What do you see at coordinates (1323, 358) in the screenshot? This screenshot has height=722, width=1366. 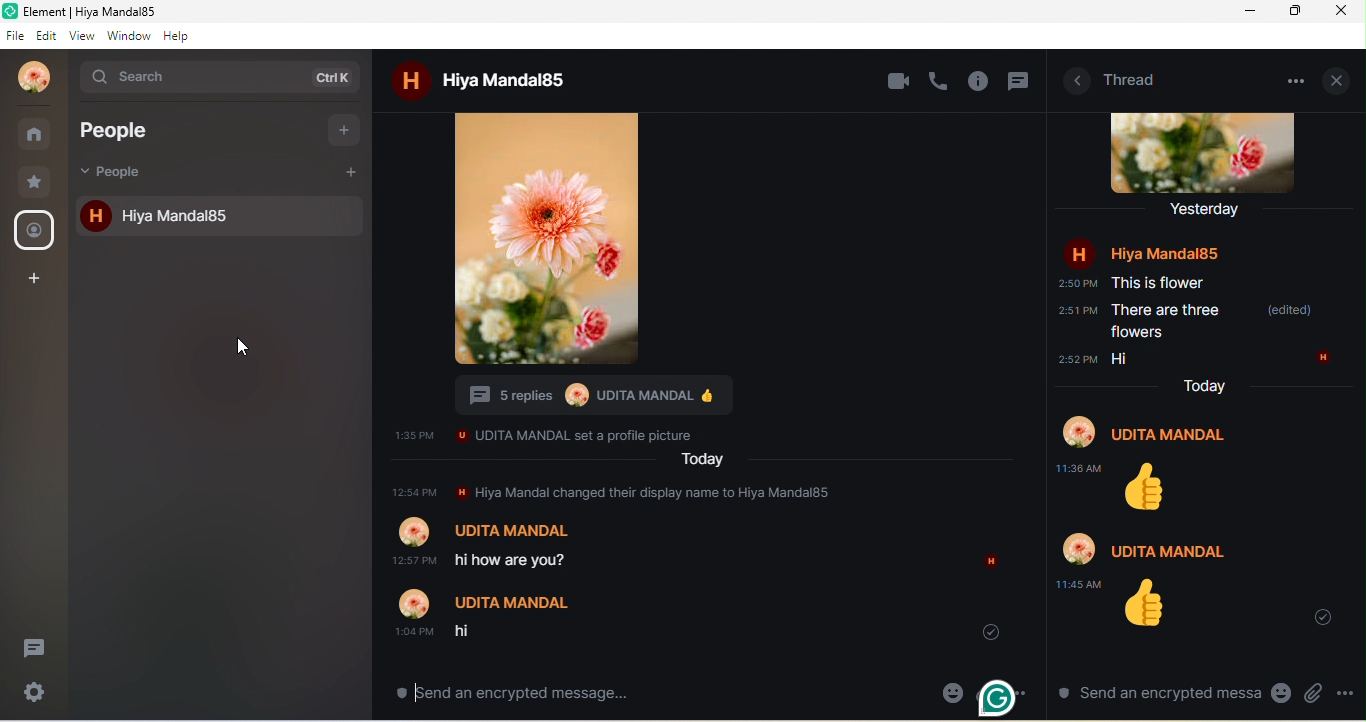 I see `H` at bounding box center [1323, 358].